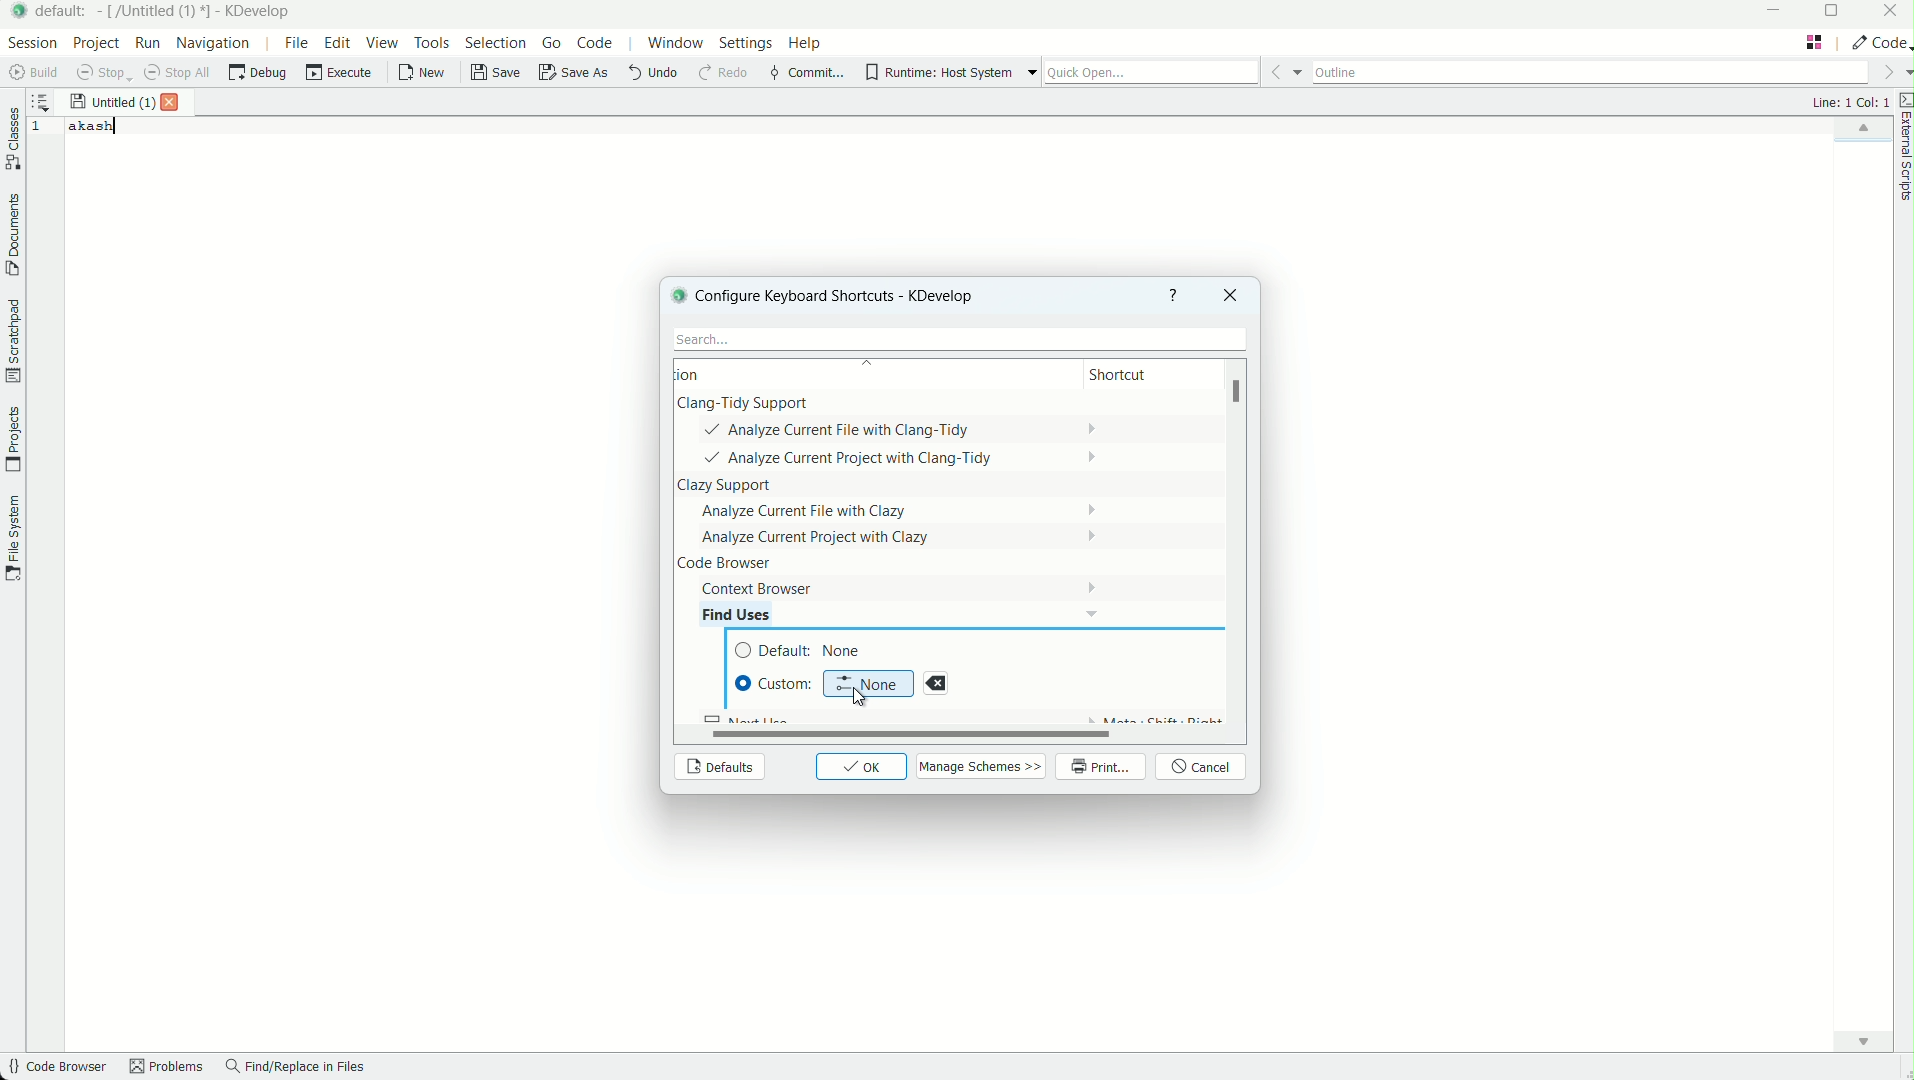 The image size is (1914, 1080). Describe the element at coordinates (12, 235) in the screenshot. I see `documents` at that location.